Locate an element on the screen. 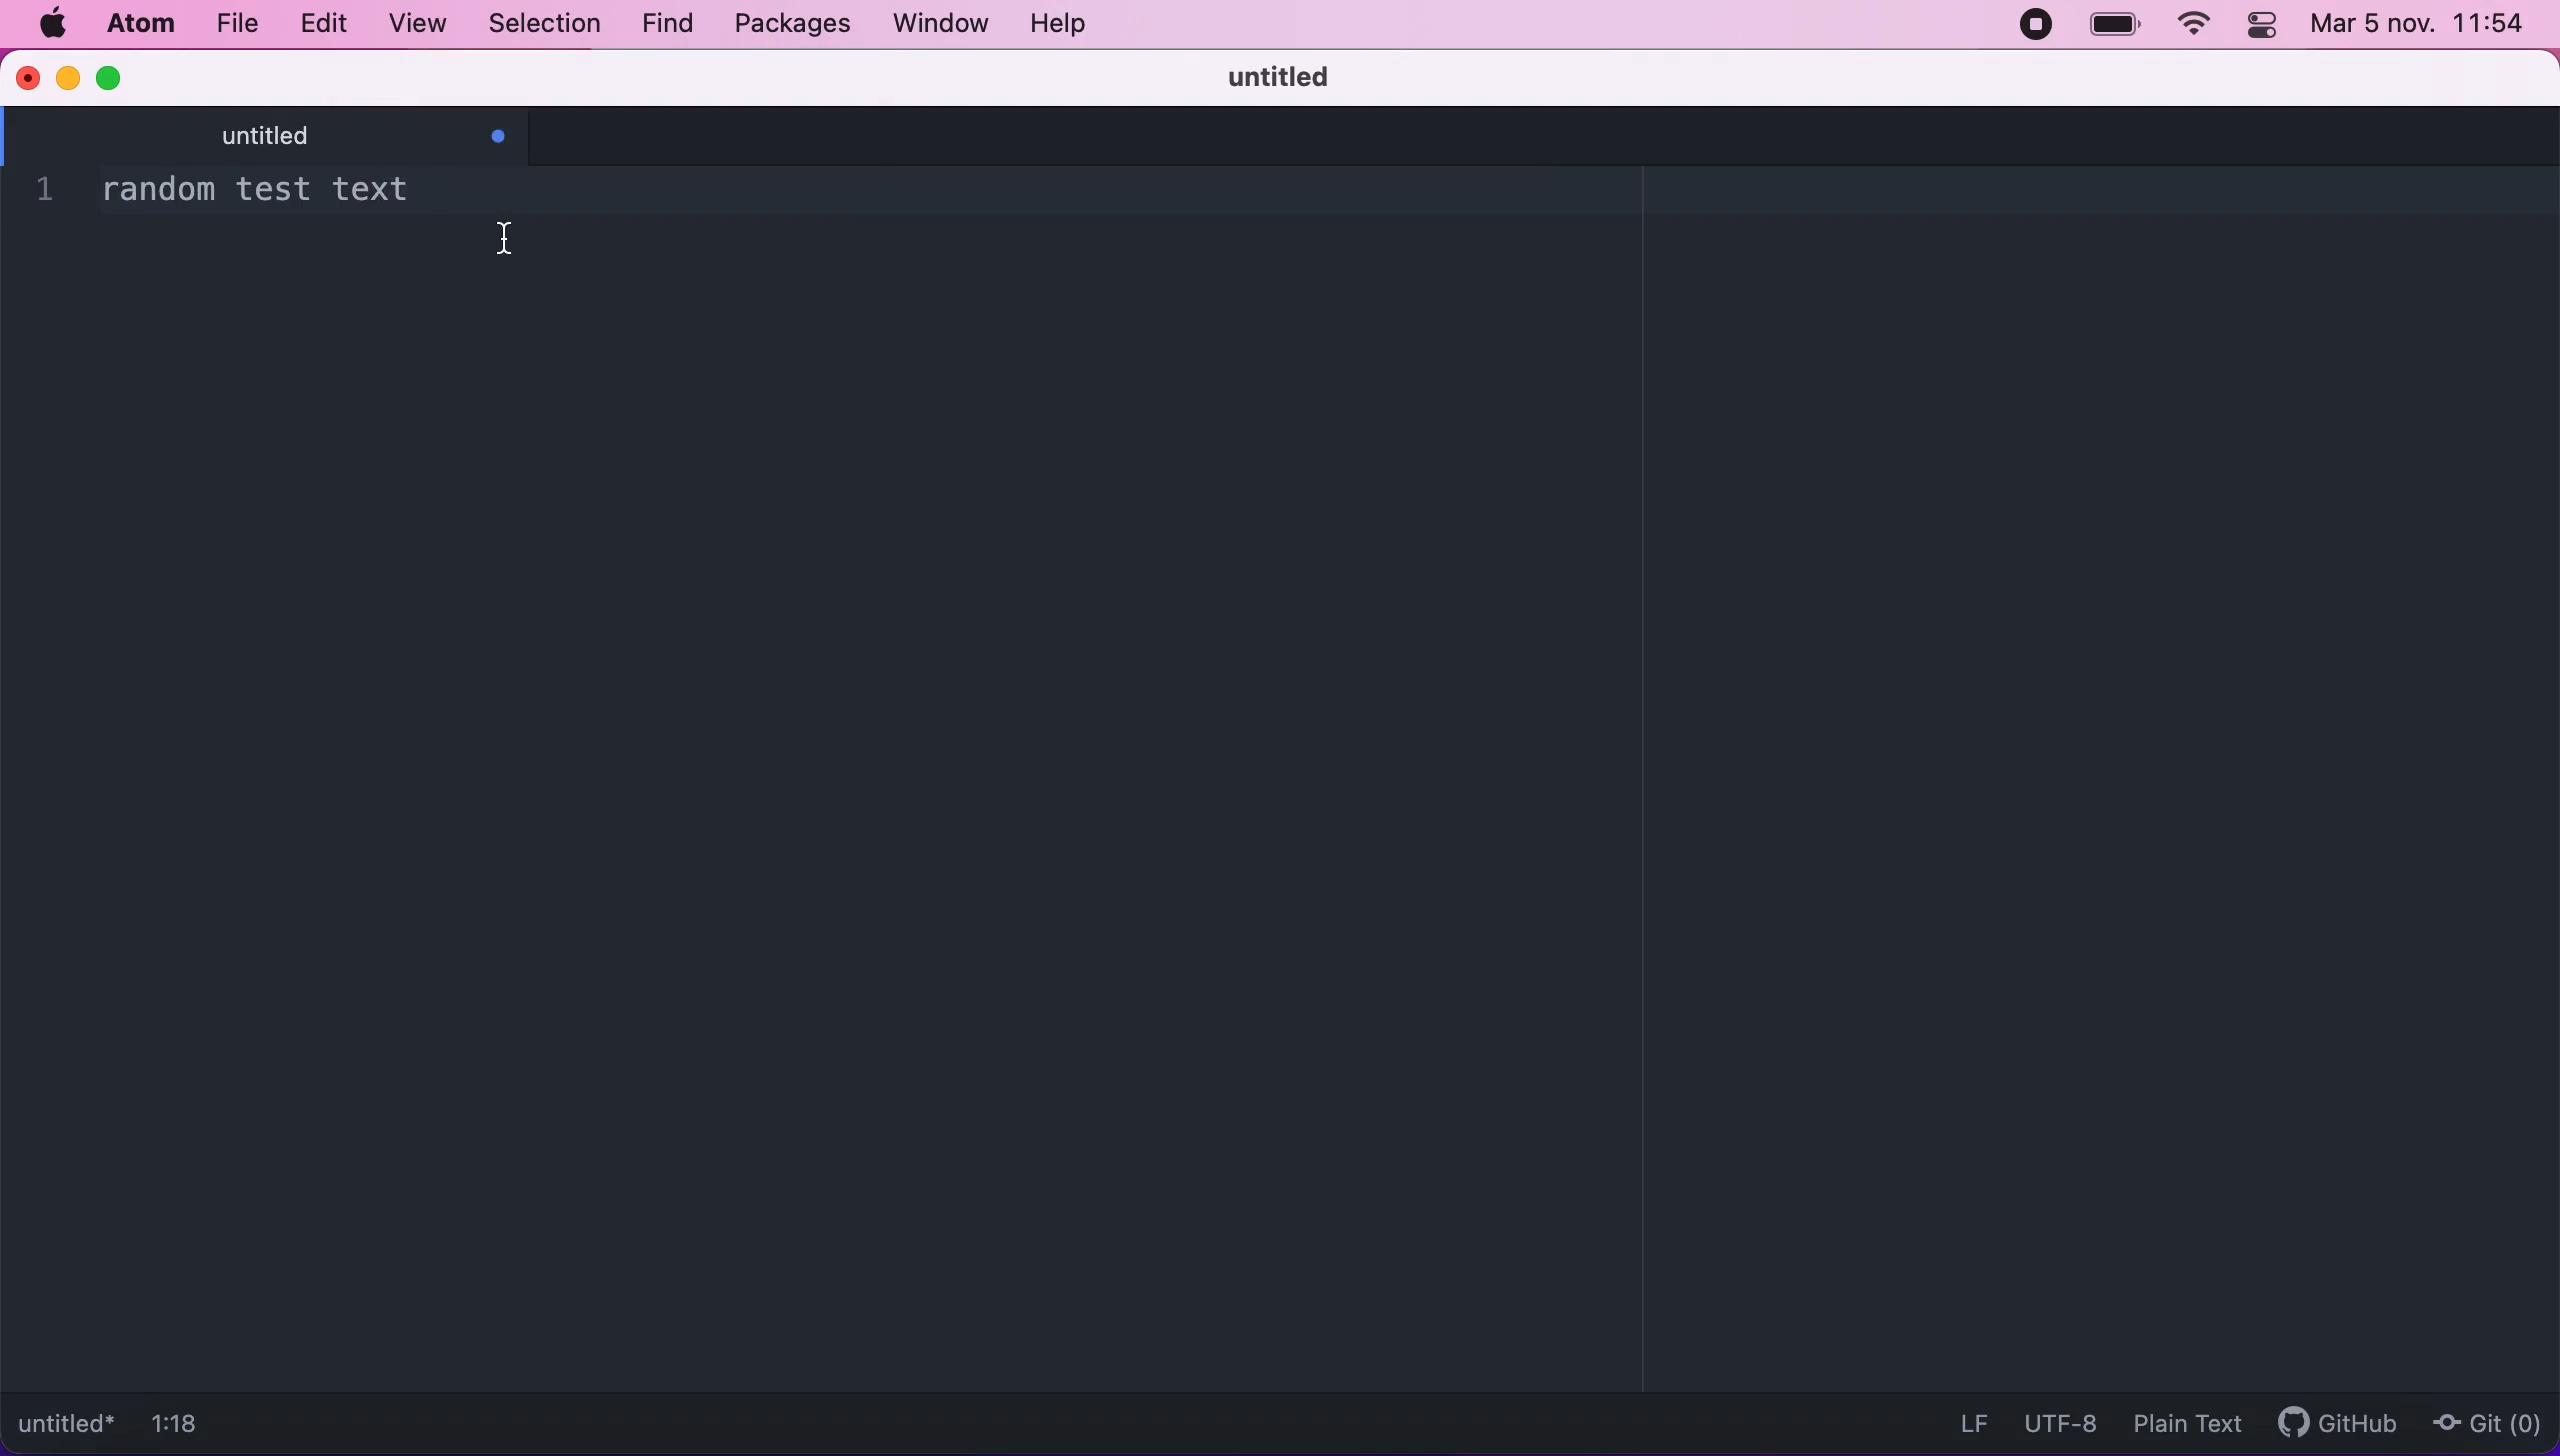  minimize is located at coordinates (66, 76).